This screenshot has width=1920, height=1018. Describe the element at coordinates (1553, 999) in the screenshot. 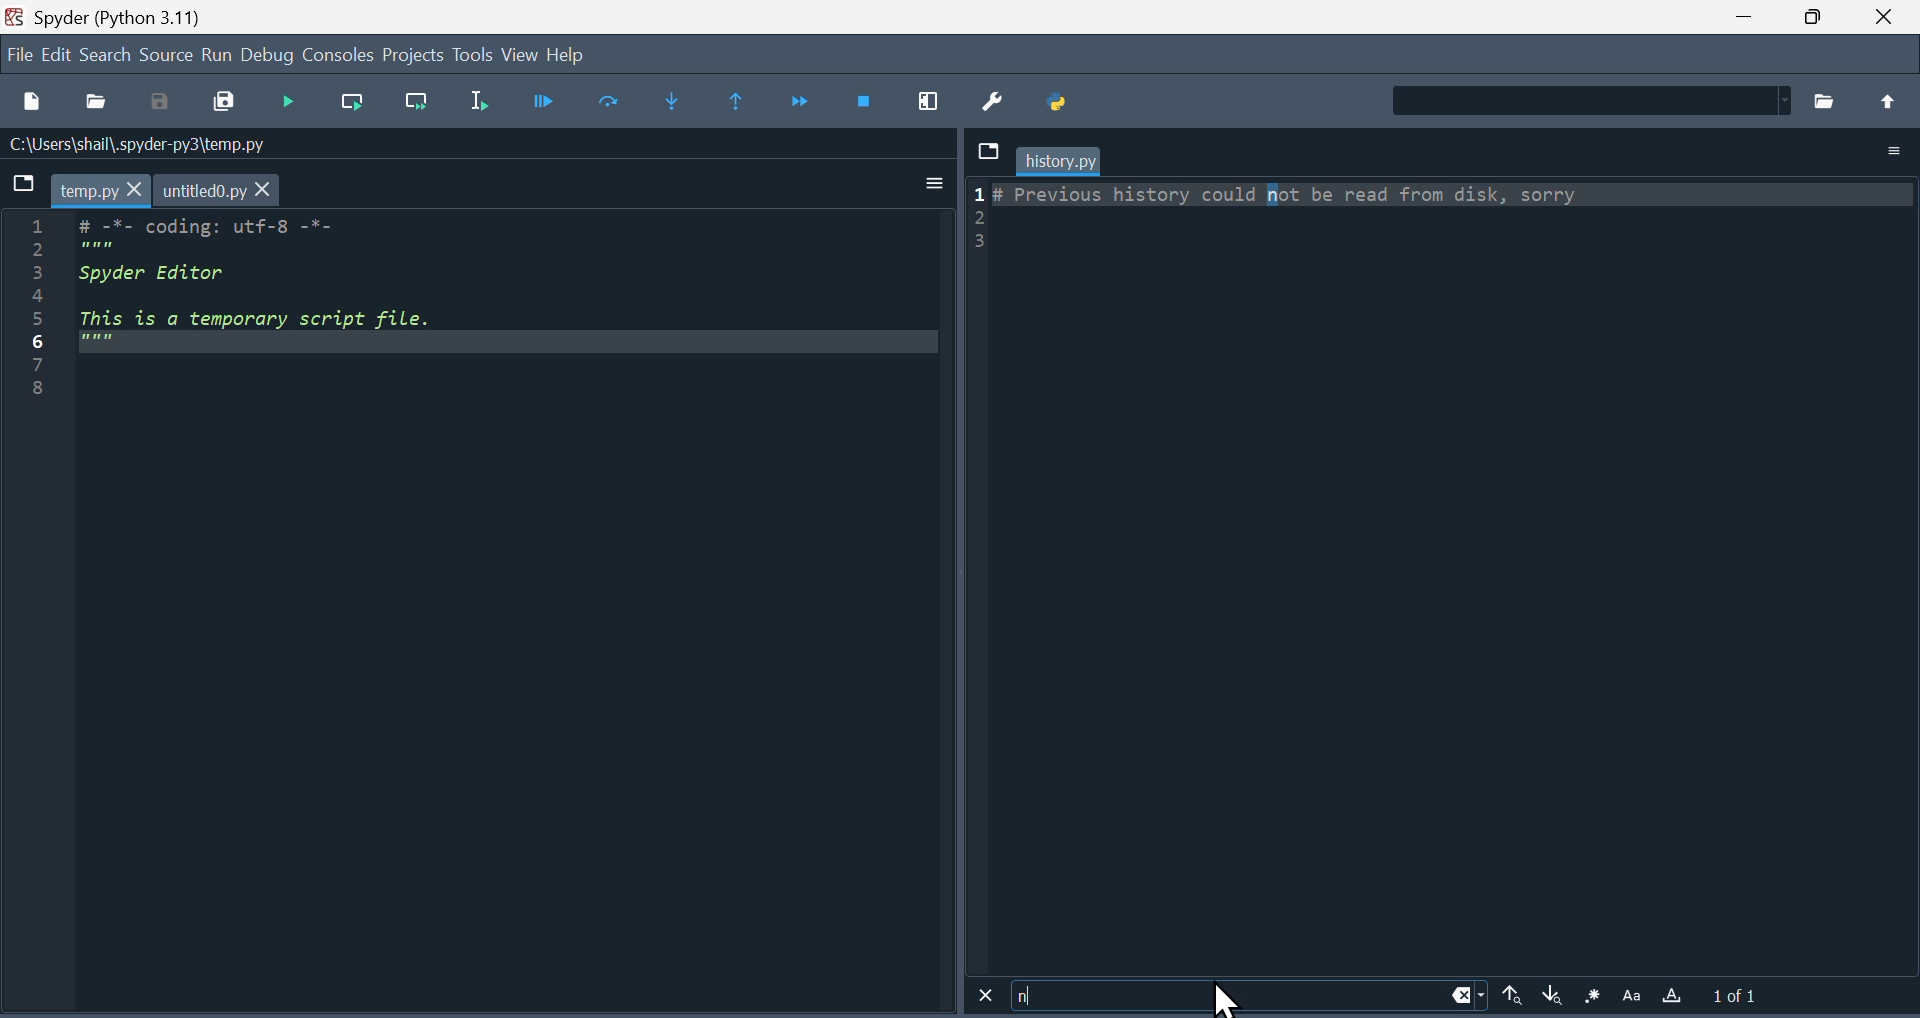

I see `Down arrow in search` at that location.